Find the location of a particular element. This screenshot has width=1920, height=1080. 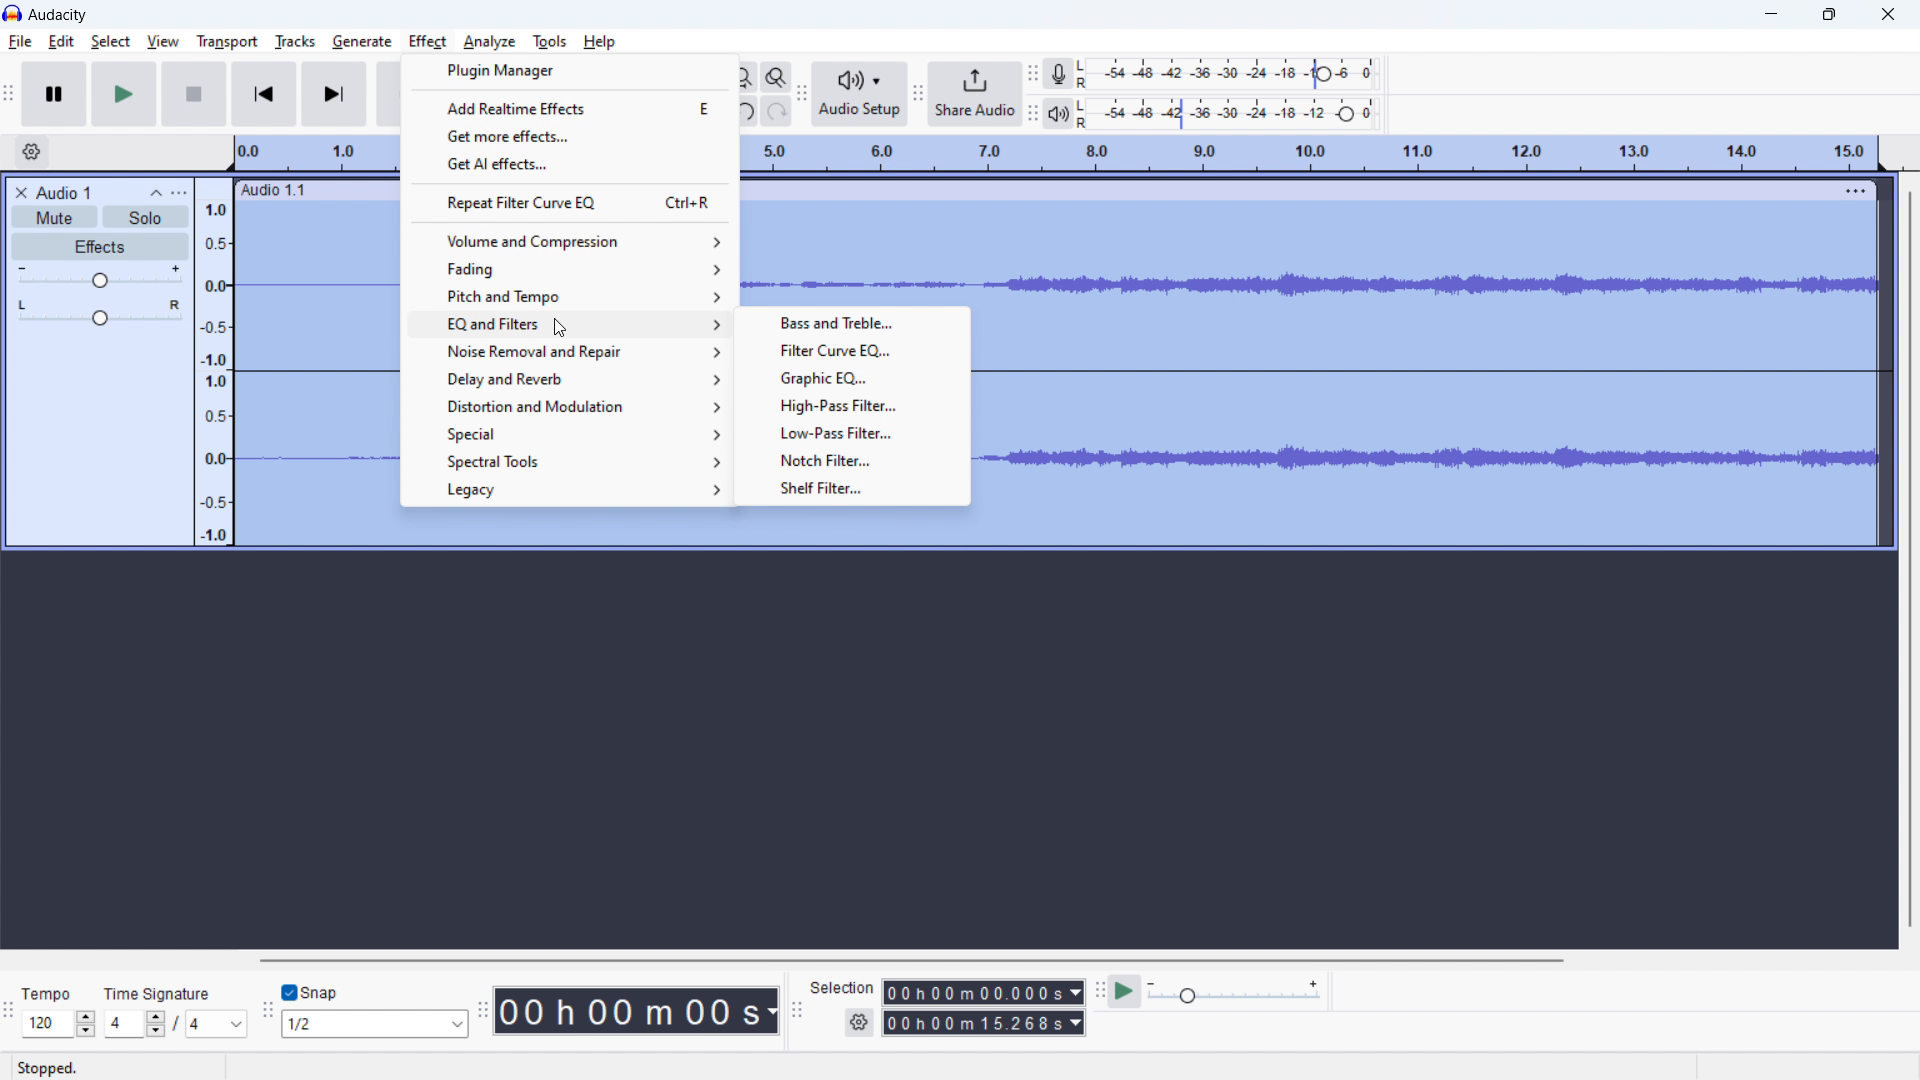

repeat filter curve EQ is located at coordinates (570, 202).